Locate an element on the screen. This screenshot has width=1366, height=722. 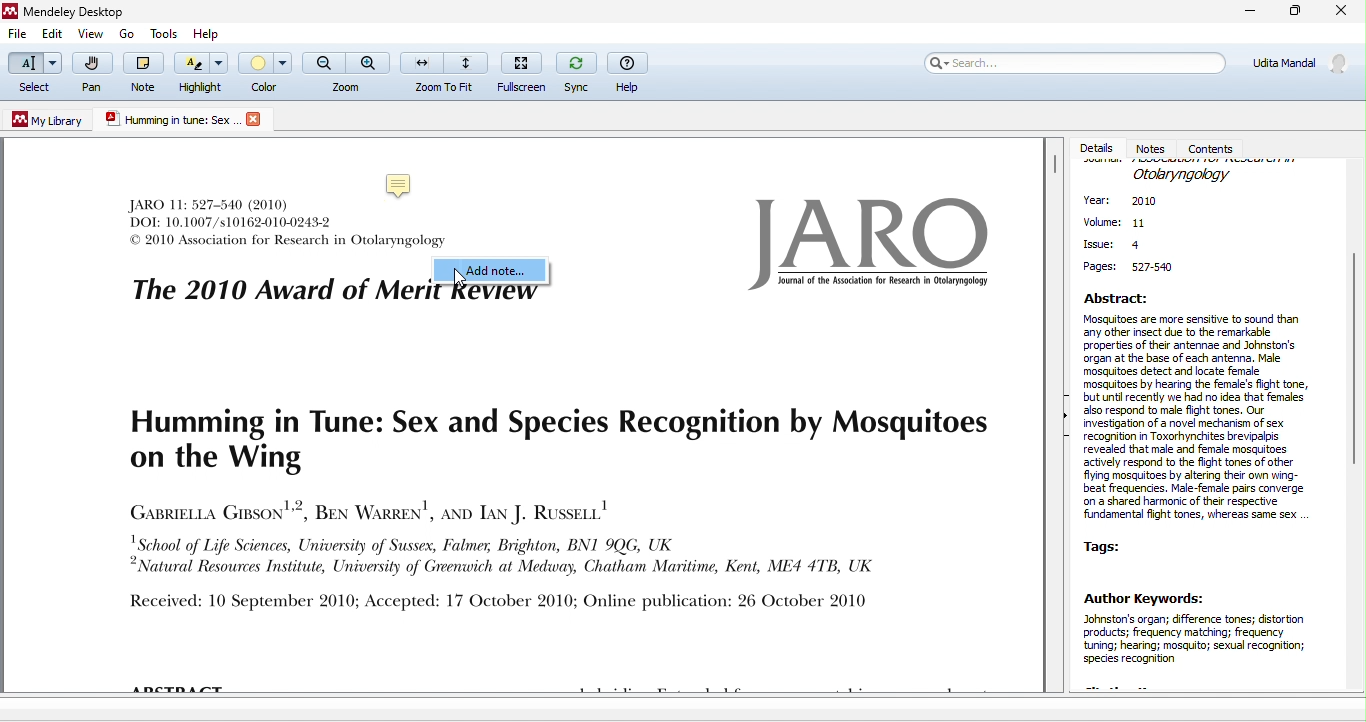
help is located at coordinates (630, 72).